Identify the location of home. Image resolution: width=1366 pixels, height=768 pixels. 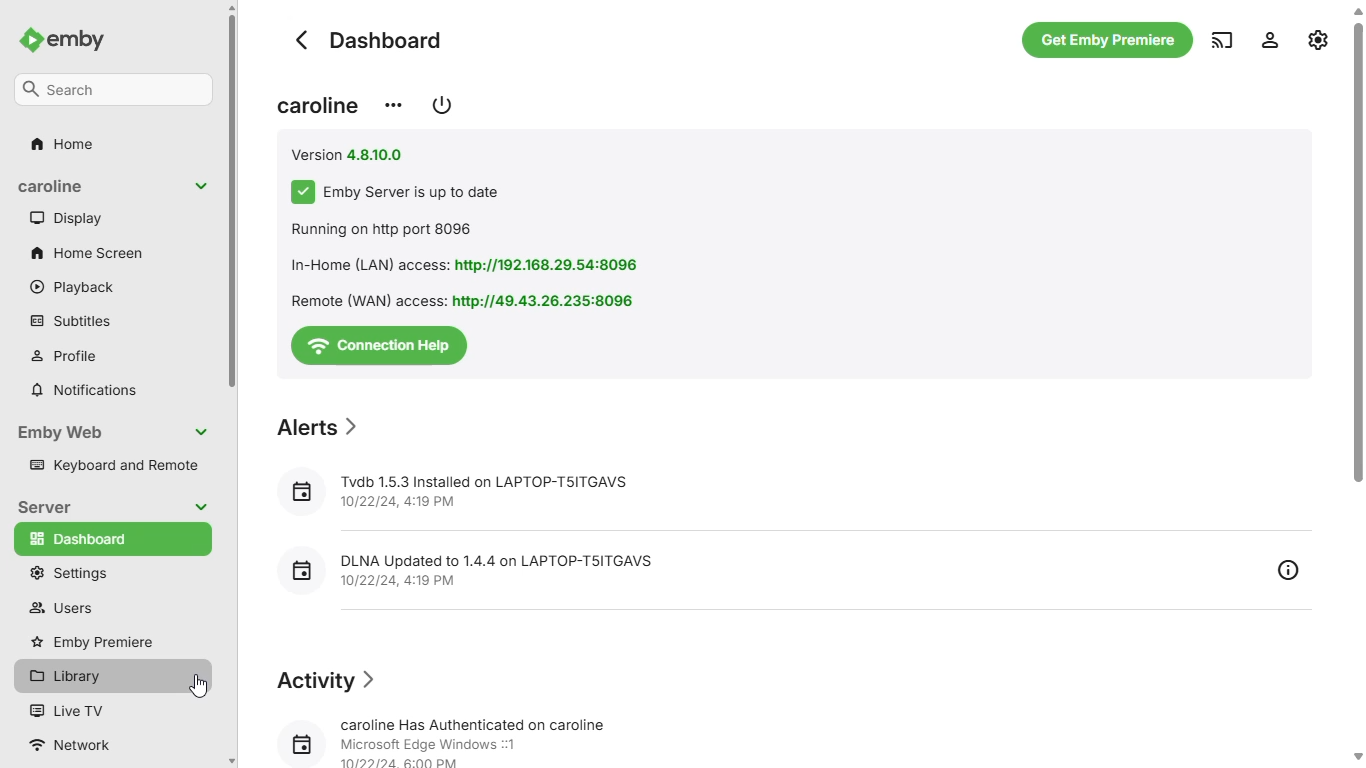
(61, 144).